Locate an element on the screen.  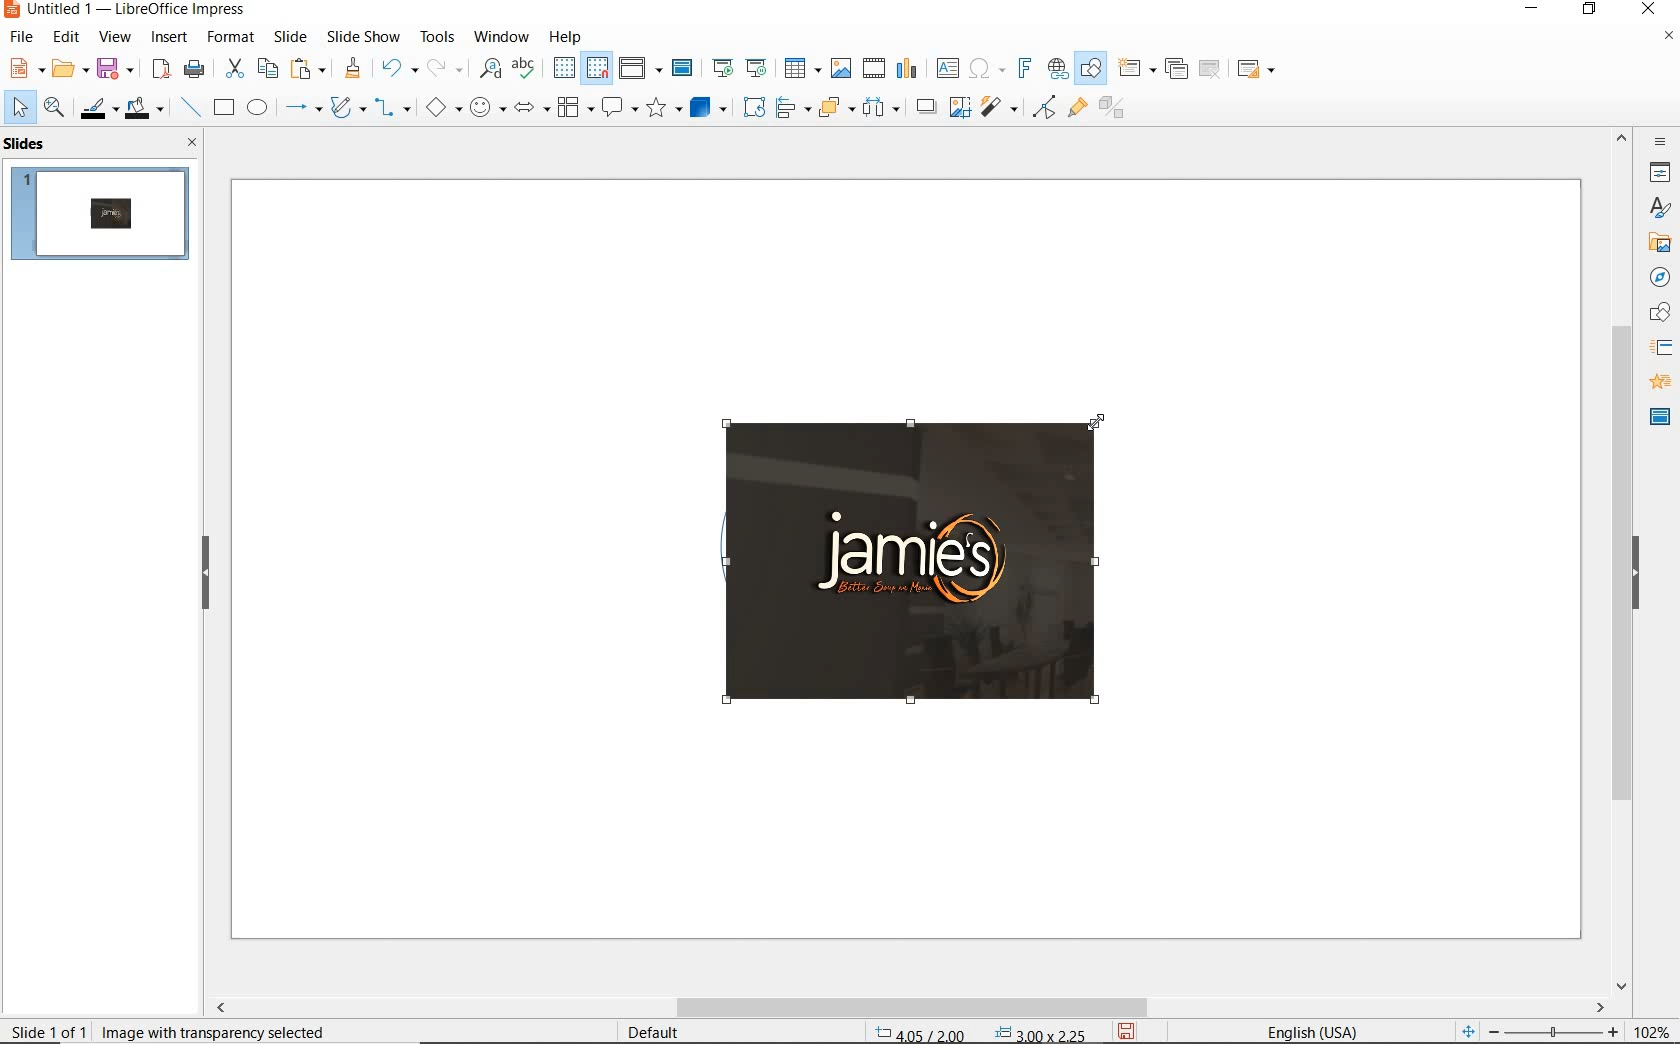
rectangle is located at coordinates (222, 109).